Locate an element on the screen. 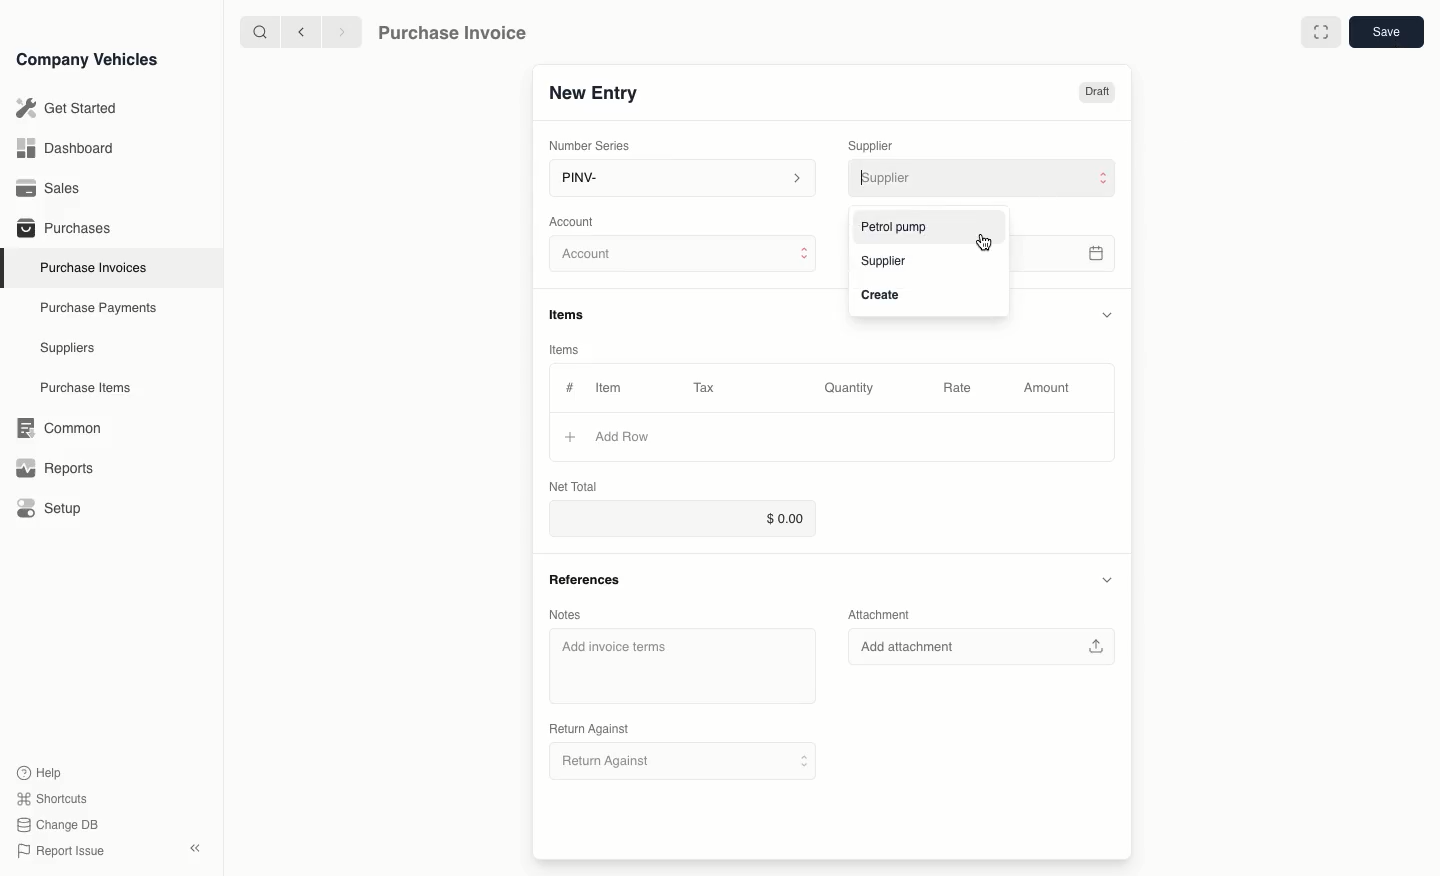  Supplier BN is located at coordinates (922, 262).